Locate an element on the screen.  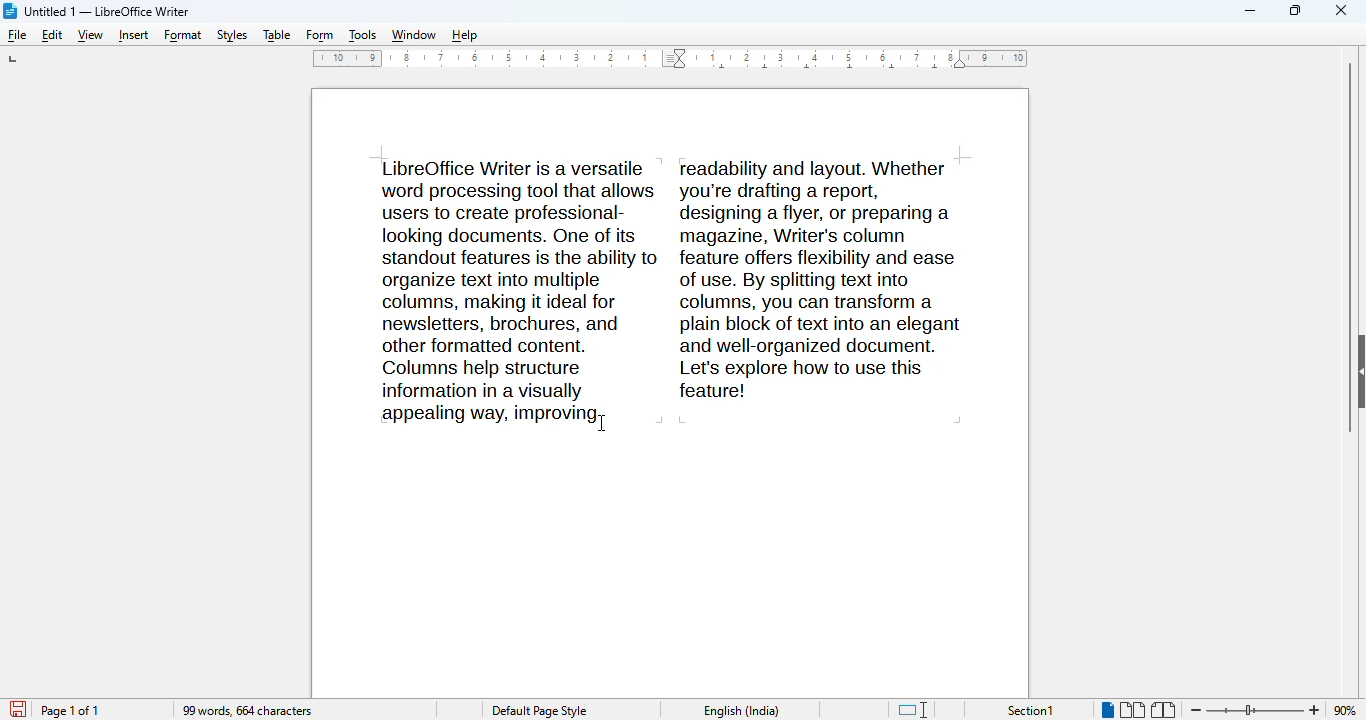
table is located at coordinates (276, 35).